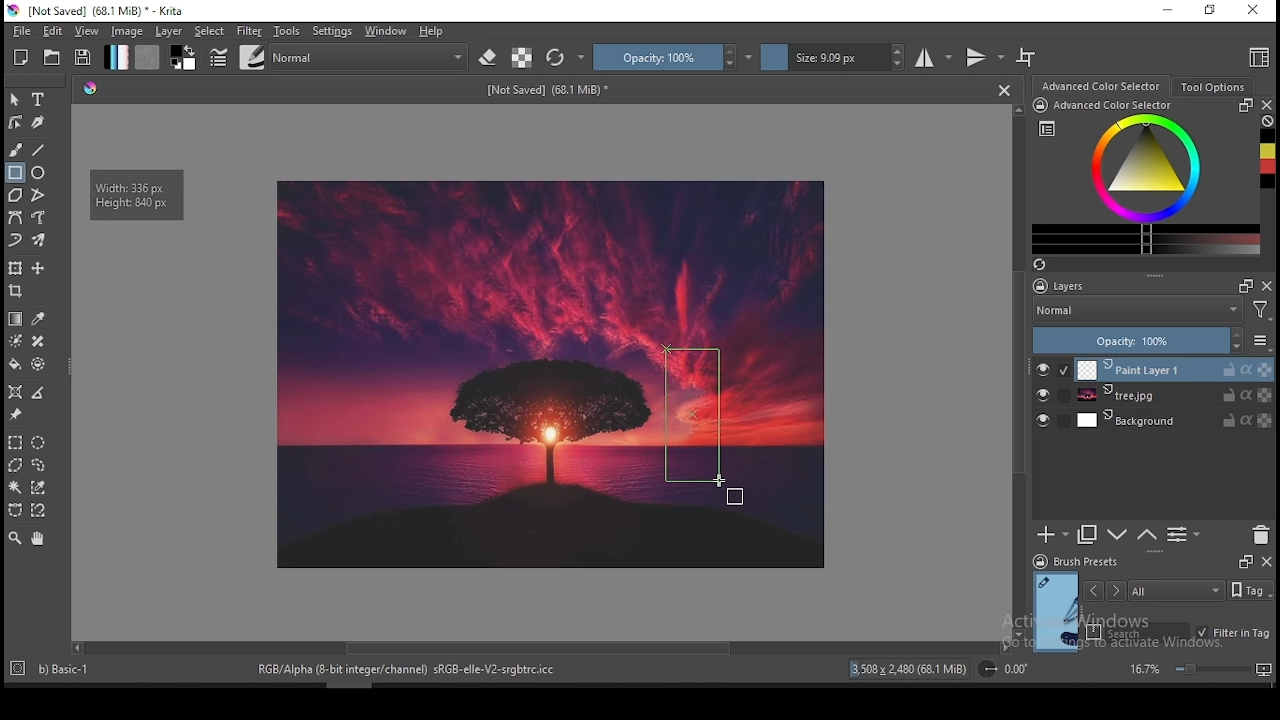 The image size is (1280, 720). I want to click on pan tool, so click(37, 540).